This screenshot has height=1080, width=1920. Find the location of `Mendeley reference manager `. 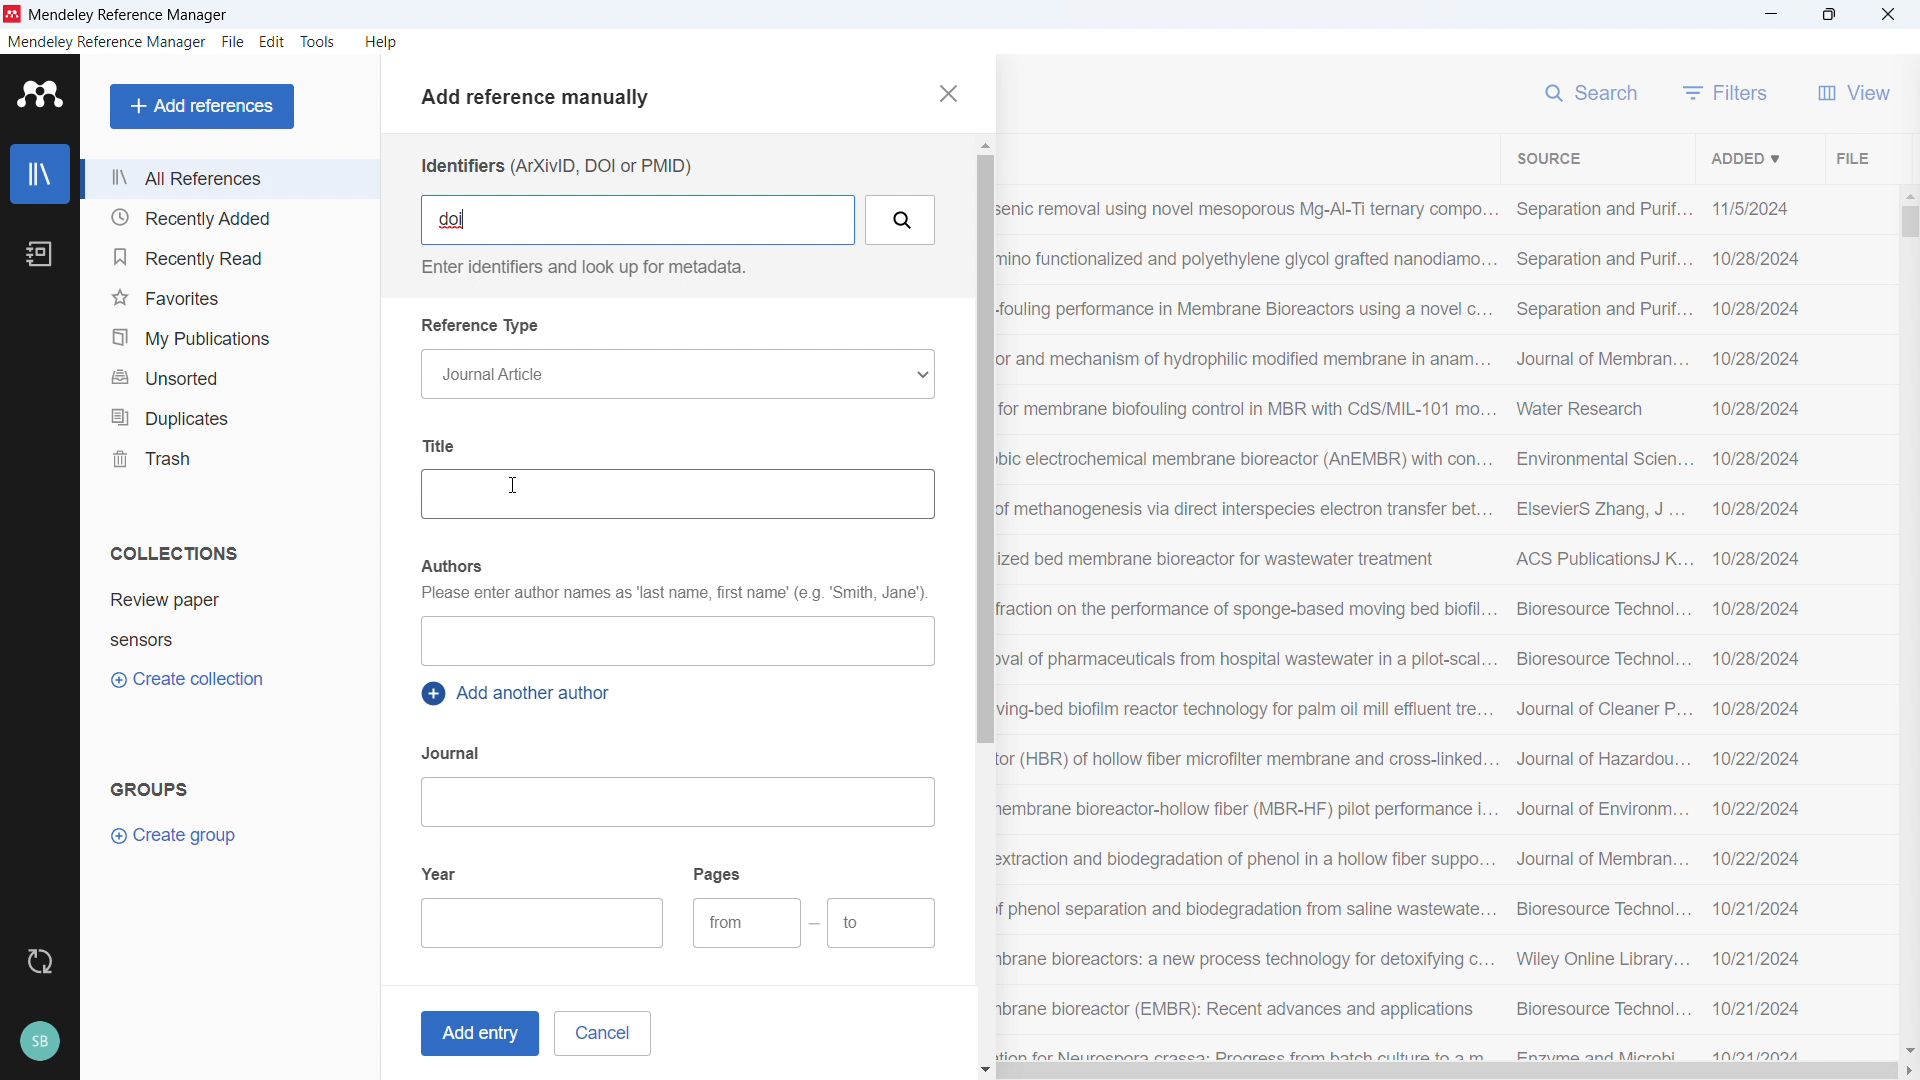

Mendeley reference manager  is located at coordinates (107, 42).